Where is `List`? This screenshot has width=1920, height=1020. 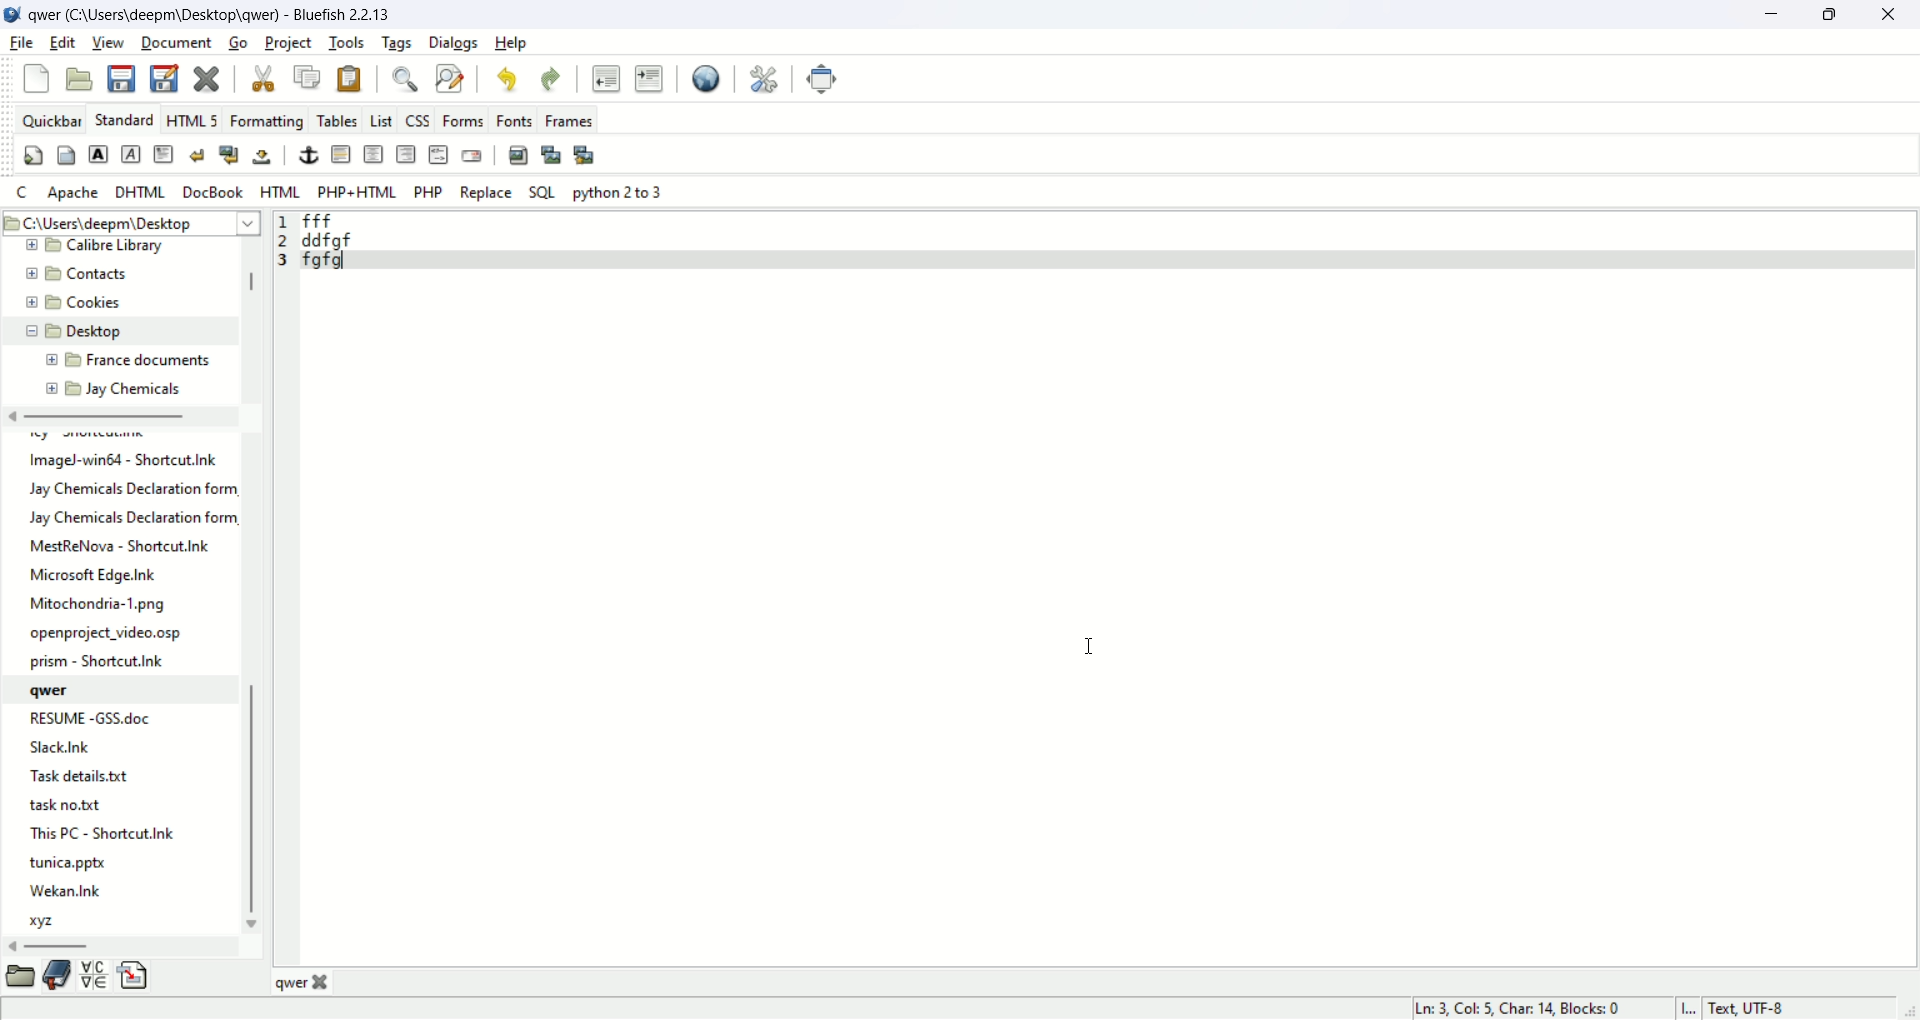
List is located at coordinates (381, 120).